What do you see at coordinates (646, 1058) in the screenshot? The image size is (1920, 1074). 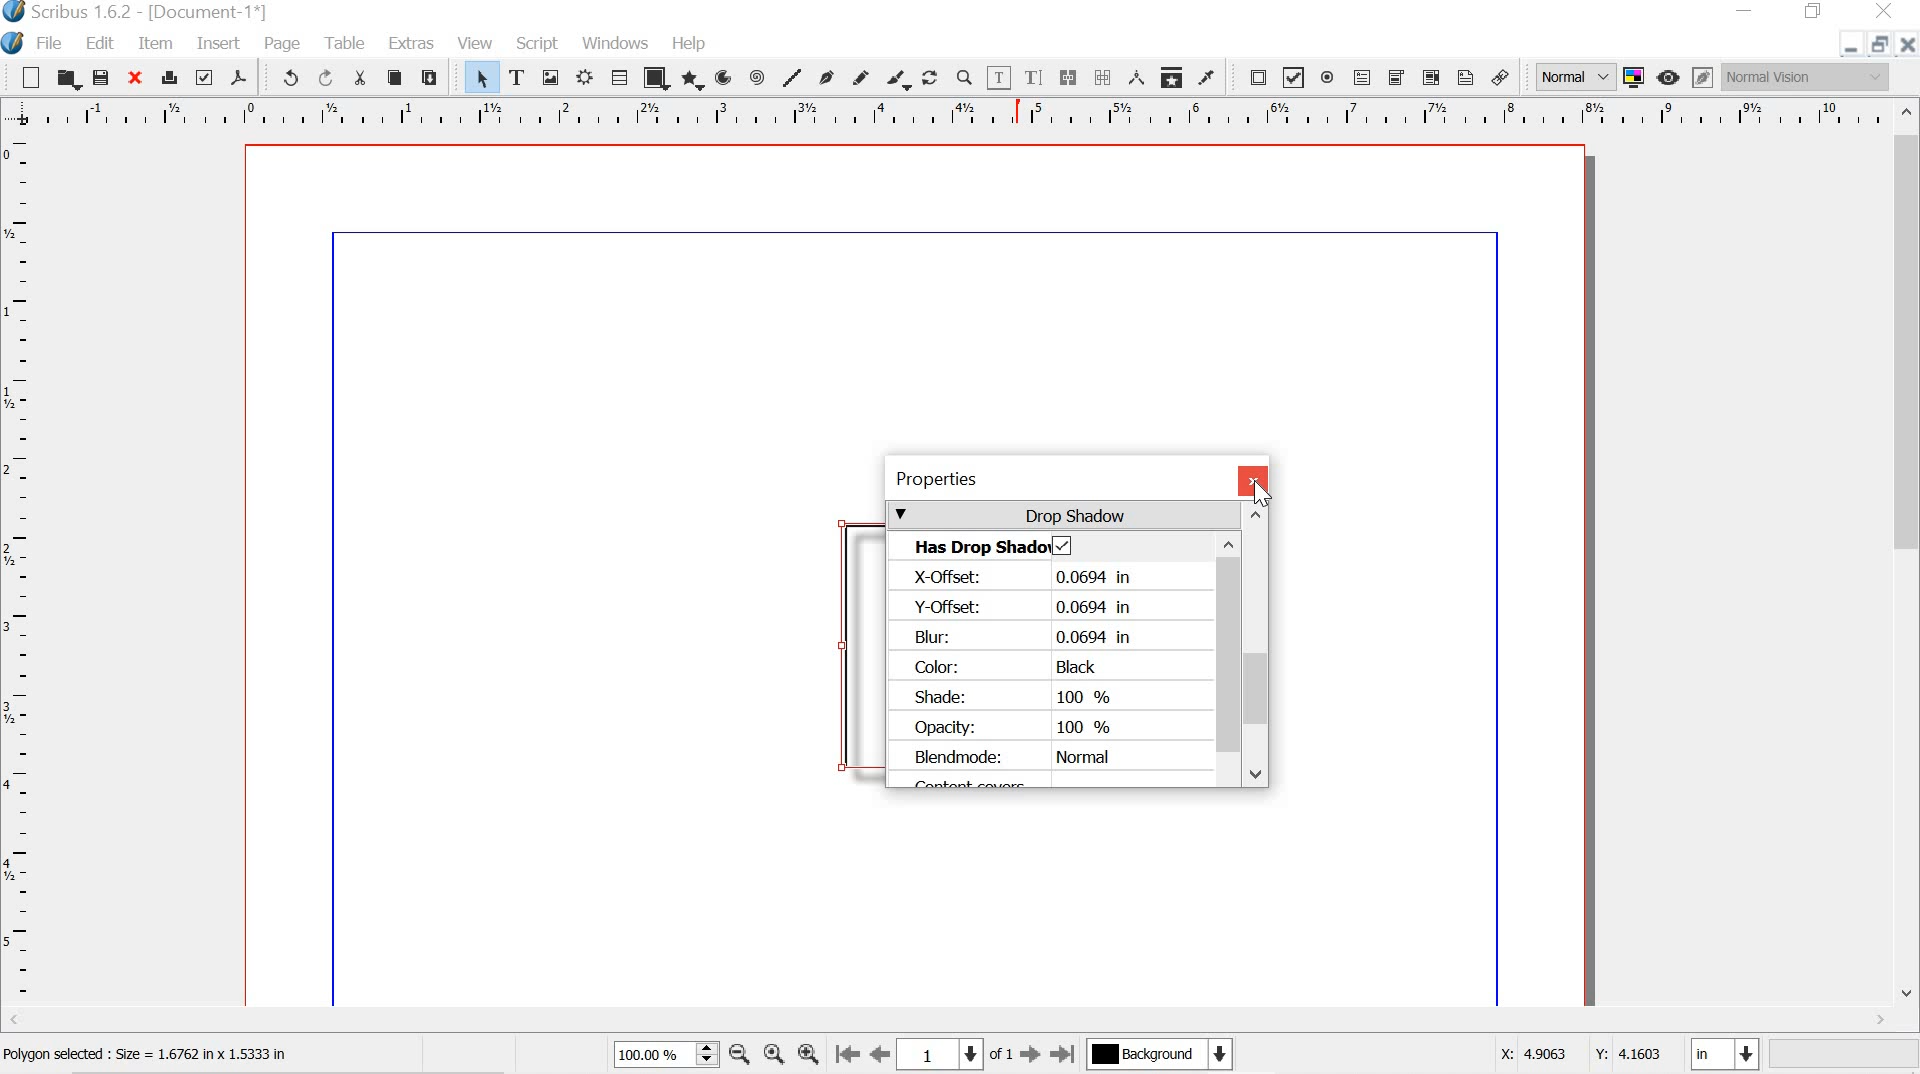 I see `100.00%` at bounding box center [646, 1058].